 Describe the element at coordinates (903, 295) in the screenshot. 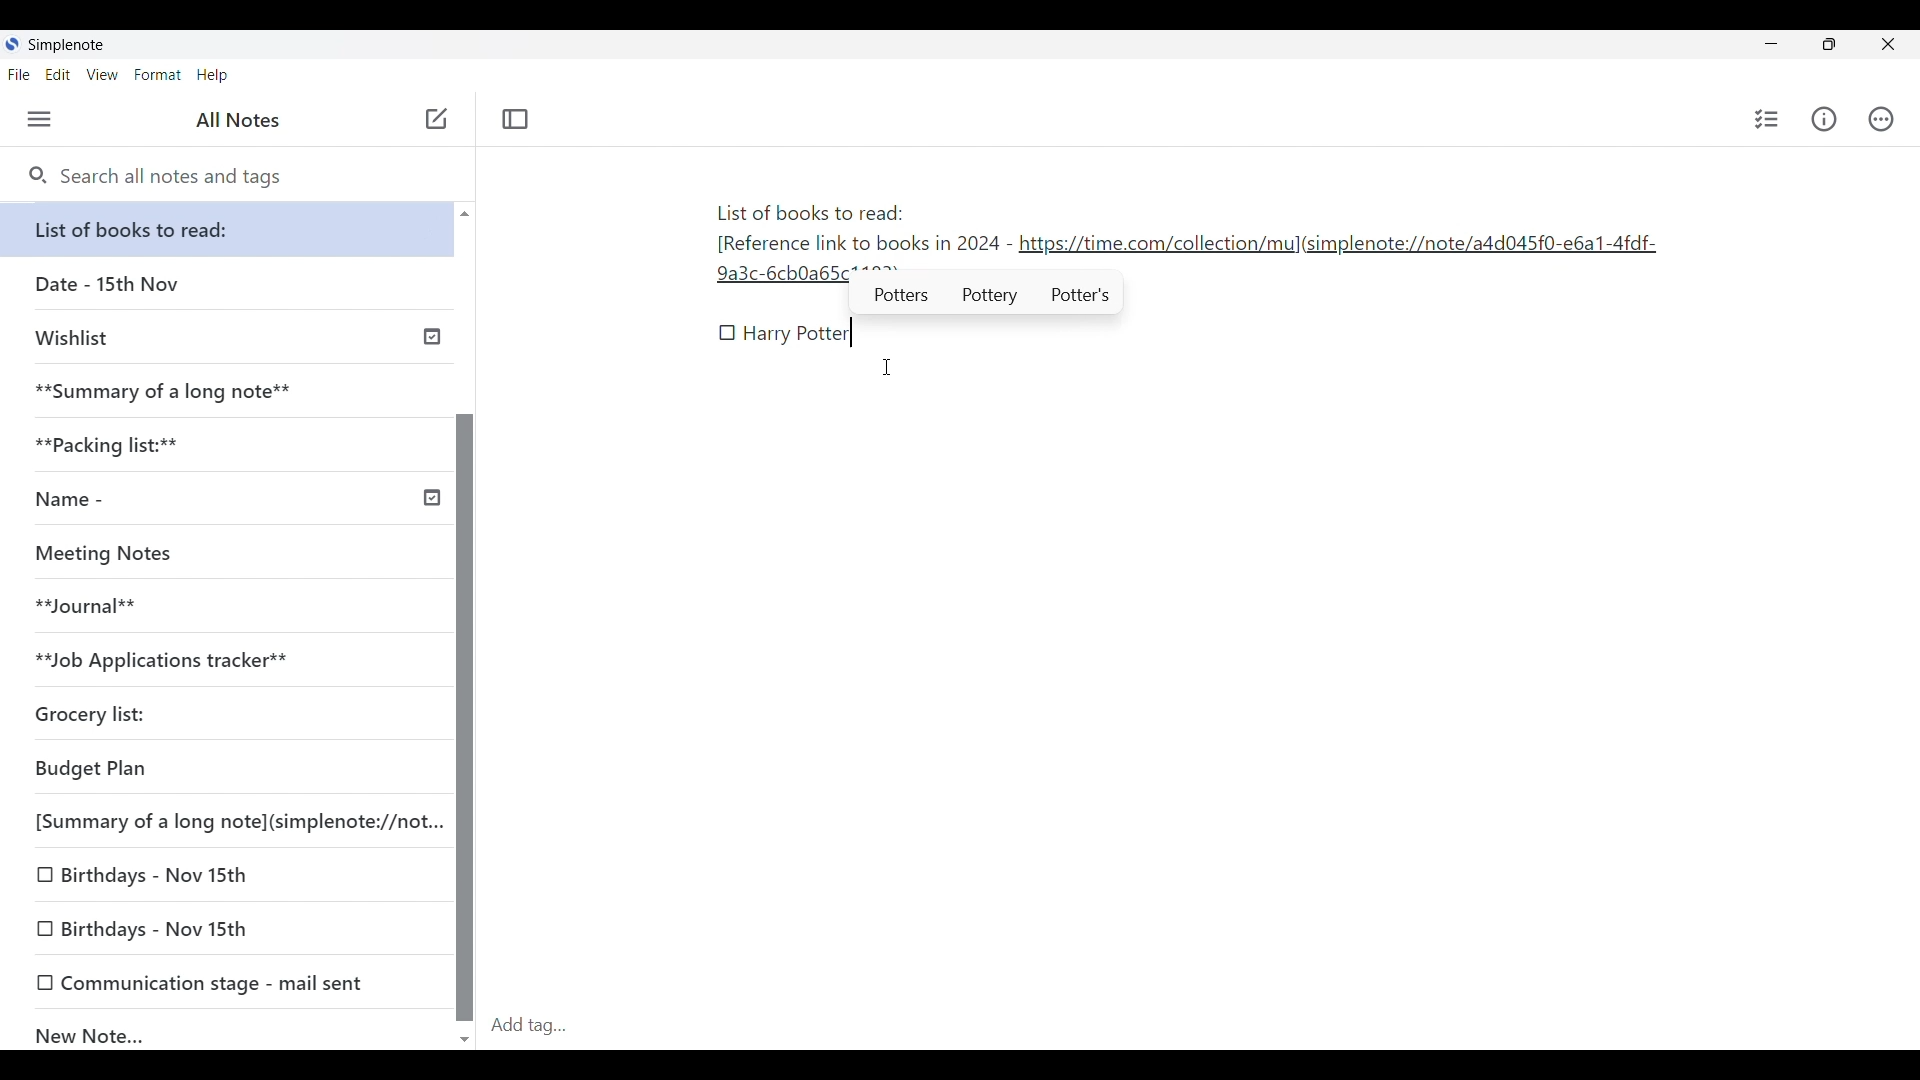

I see `Potters` at that location.